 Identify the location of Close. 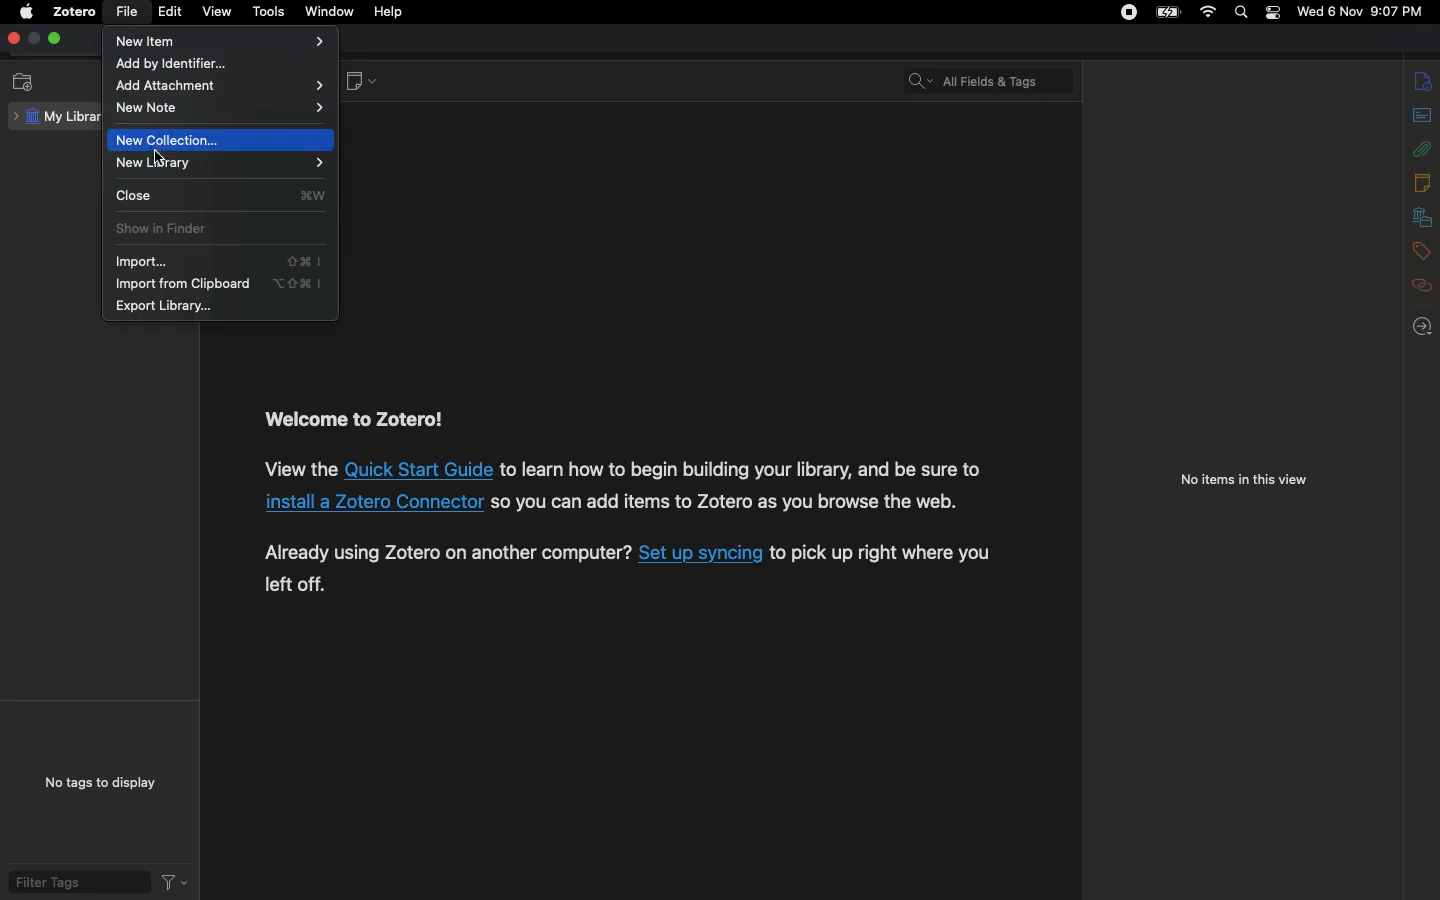
(12, 39).